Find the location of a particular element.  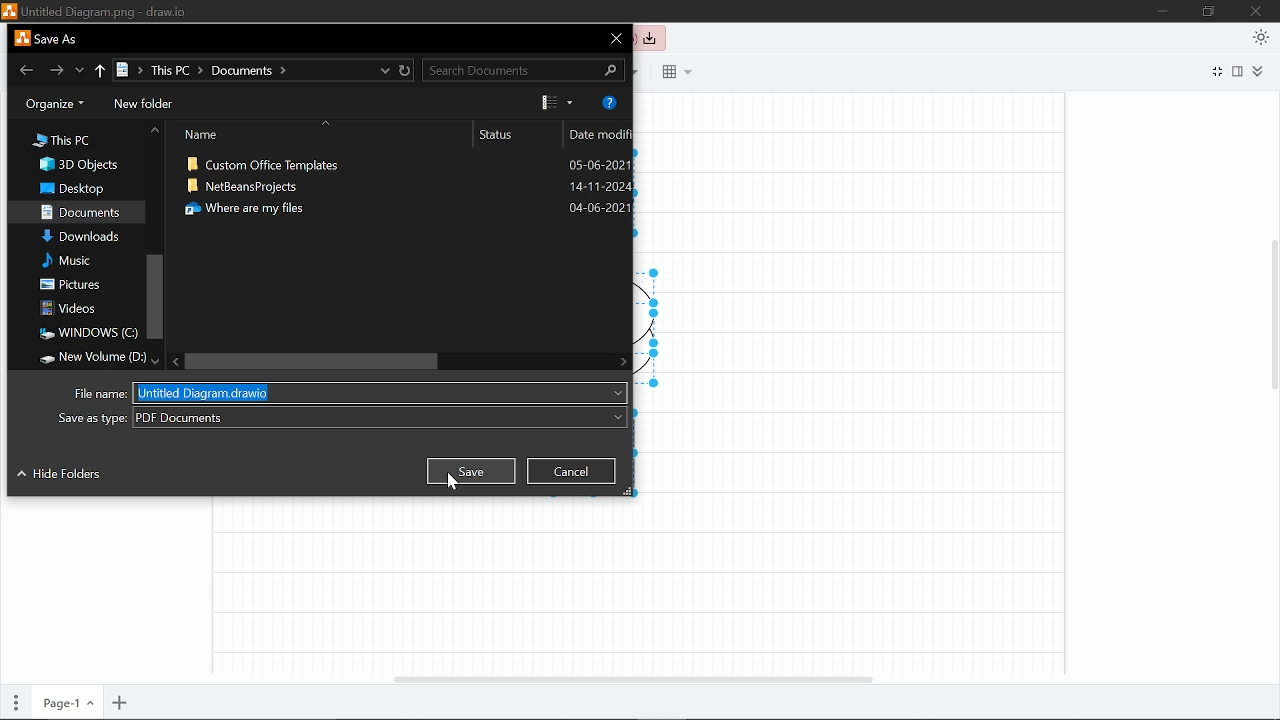

Help is located at coordinates (611, 103).